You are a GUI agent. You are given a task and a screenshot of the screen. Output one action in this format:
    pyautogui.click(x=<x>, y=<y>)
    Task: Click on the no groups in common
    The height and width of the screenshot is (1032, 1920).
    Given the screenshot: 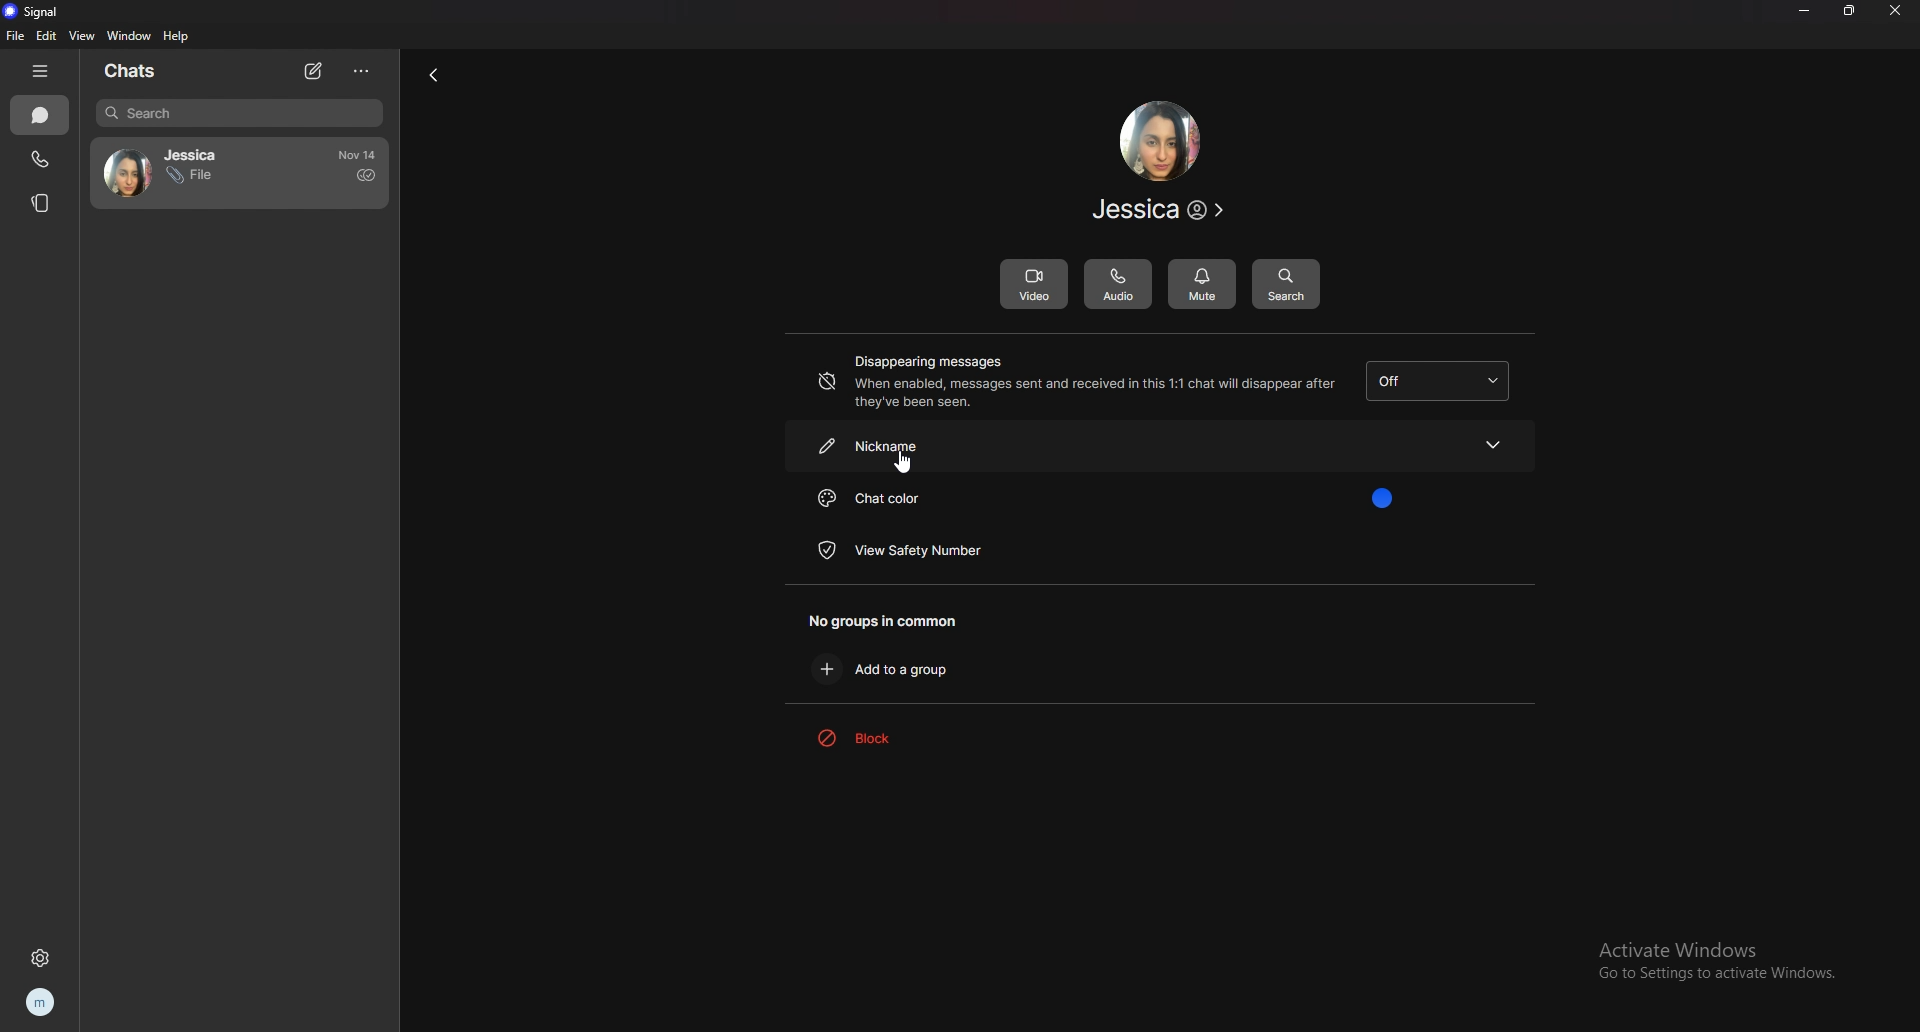 What is the action you would take?
    pyautogui.click(x=894, y=619)
    